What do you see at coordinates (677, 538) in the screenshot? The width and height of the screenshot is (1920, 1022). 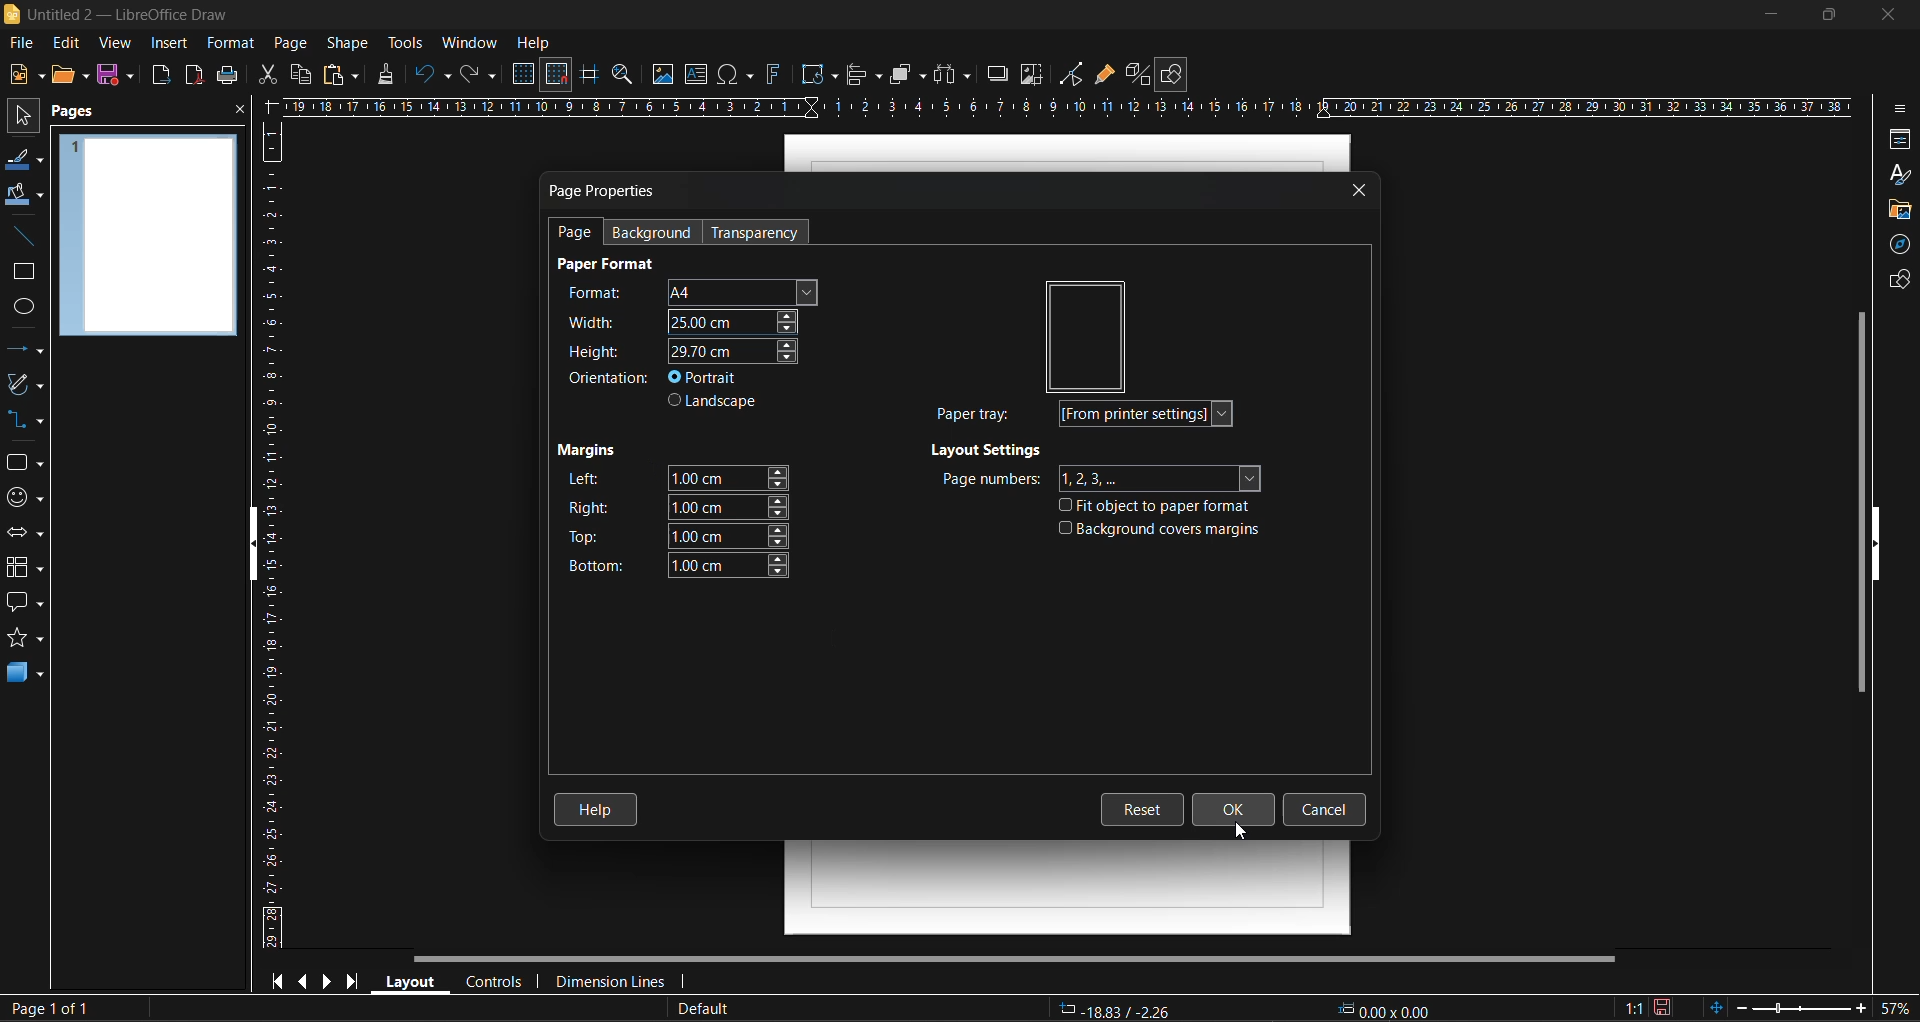 I see `top` at bounding box center [677, 538].